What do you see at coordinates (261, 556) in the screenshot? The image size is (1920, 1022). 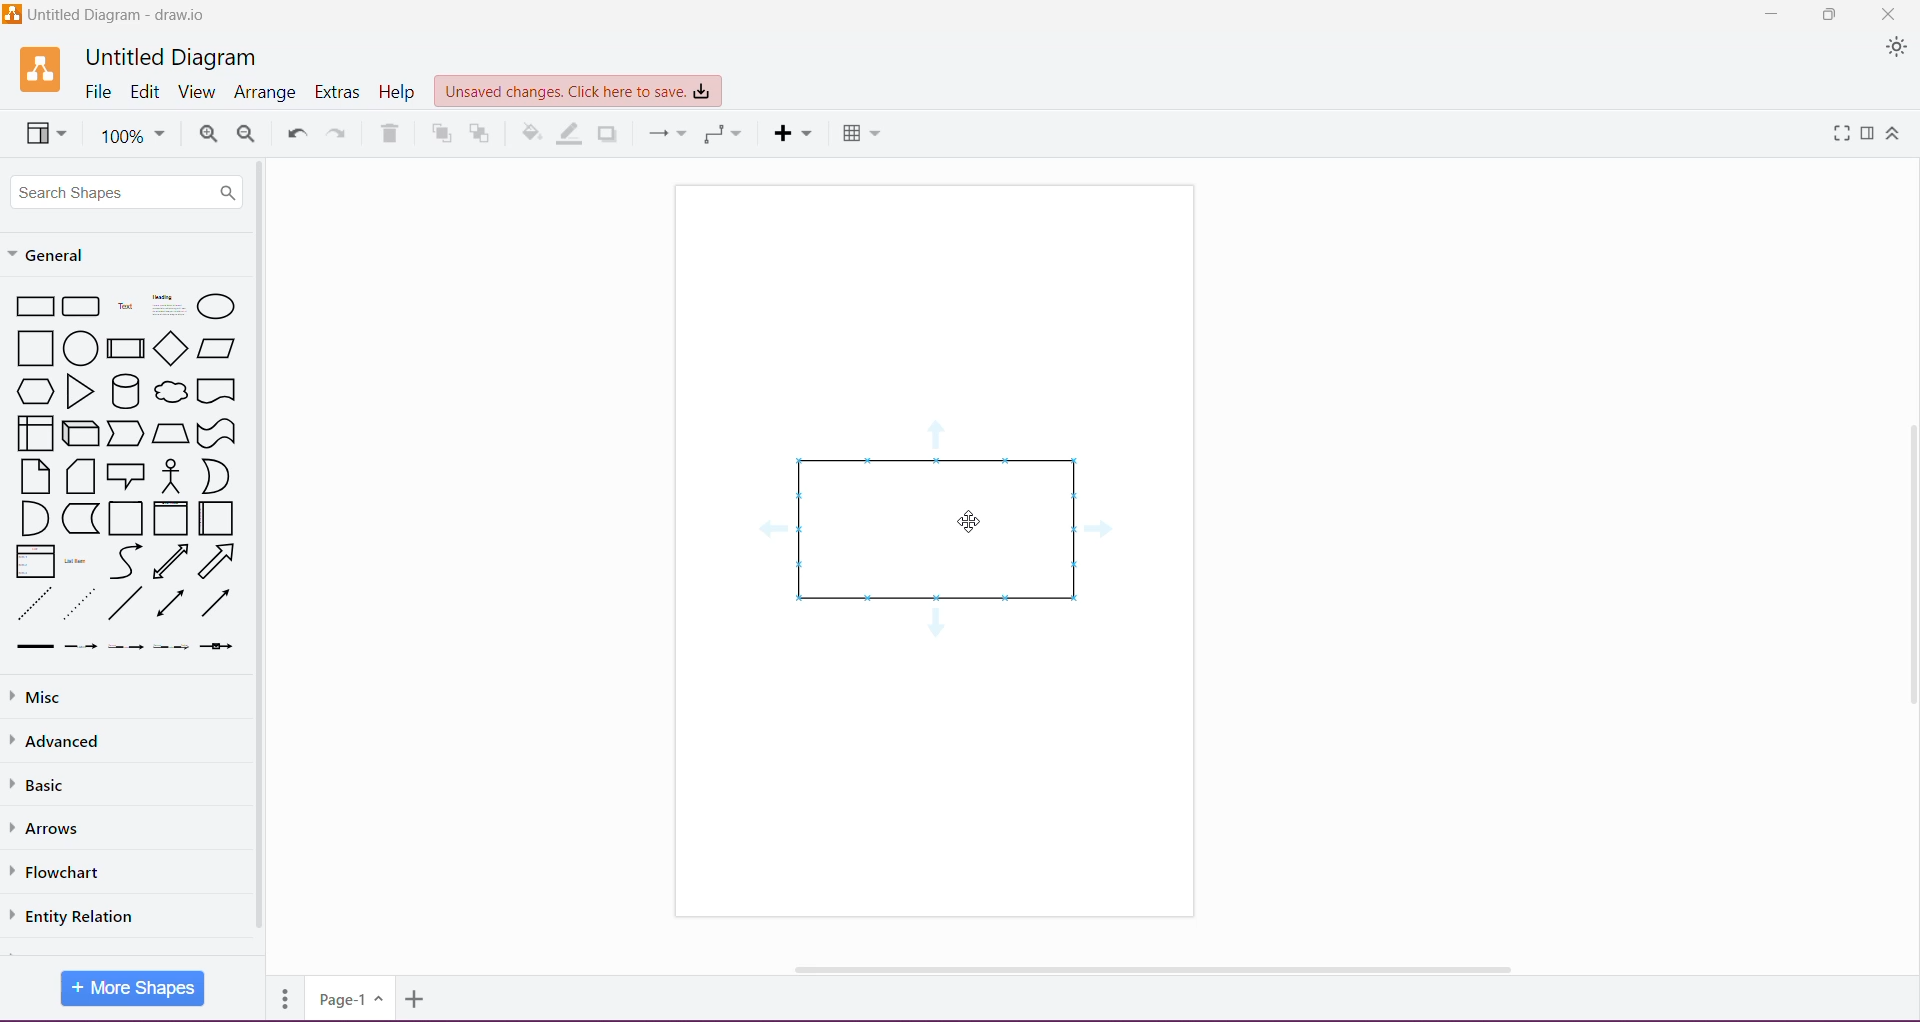 I see `Vertical Scroll Bar` at bounding box center [261, 556].